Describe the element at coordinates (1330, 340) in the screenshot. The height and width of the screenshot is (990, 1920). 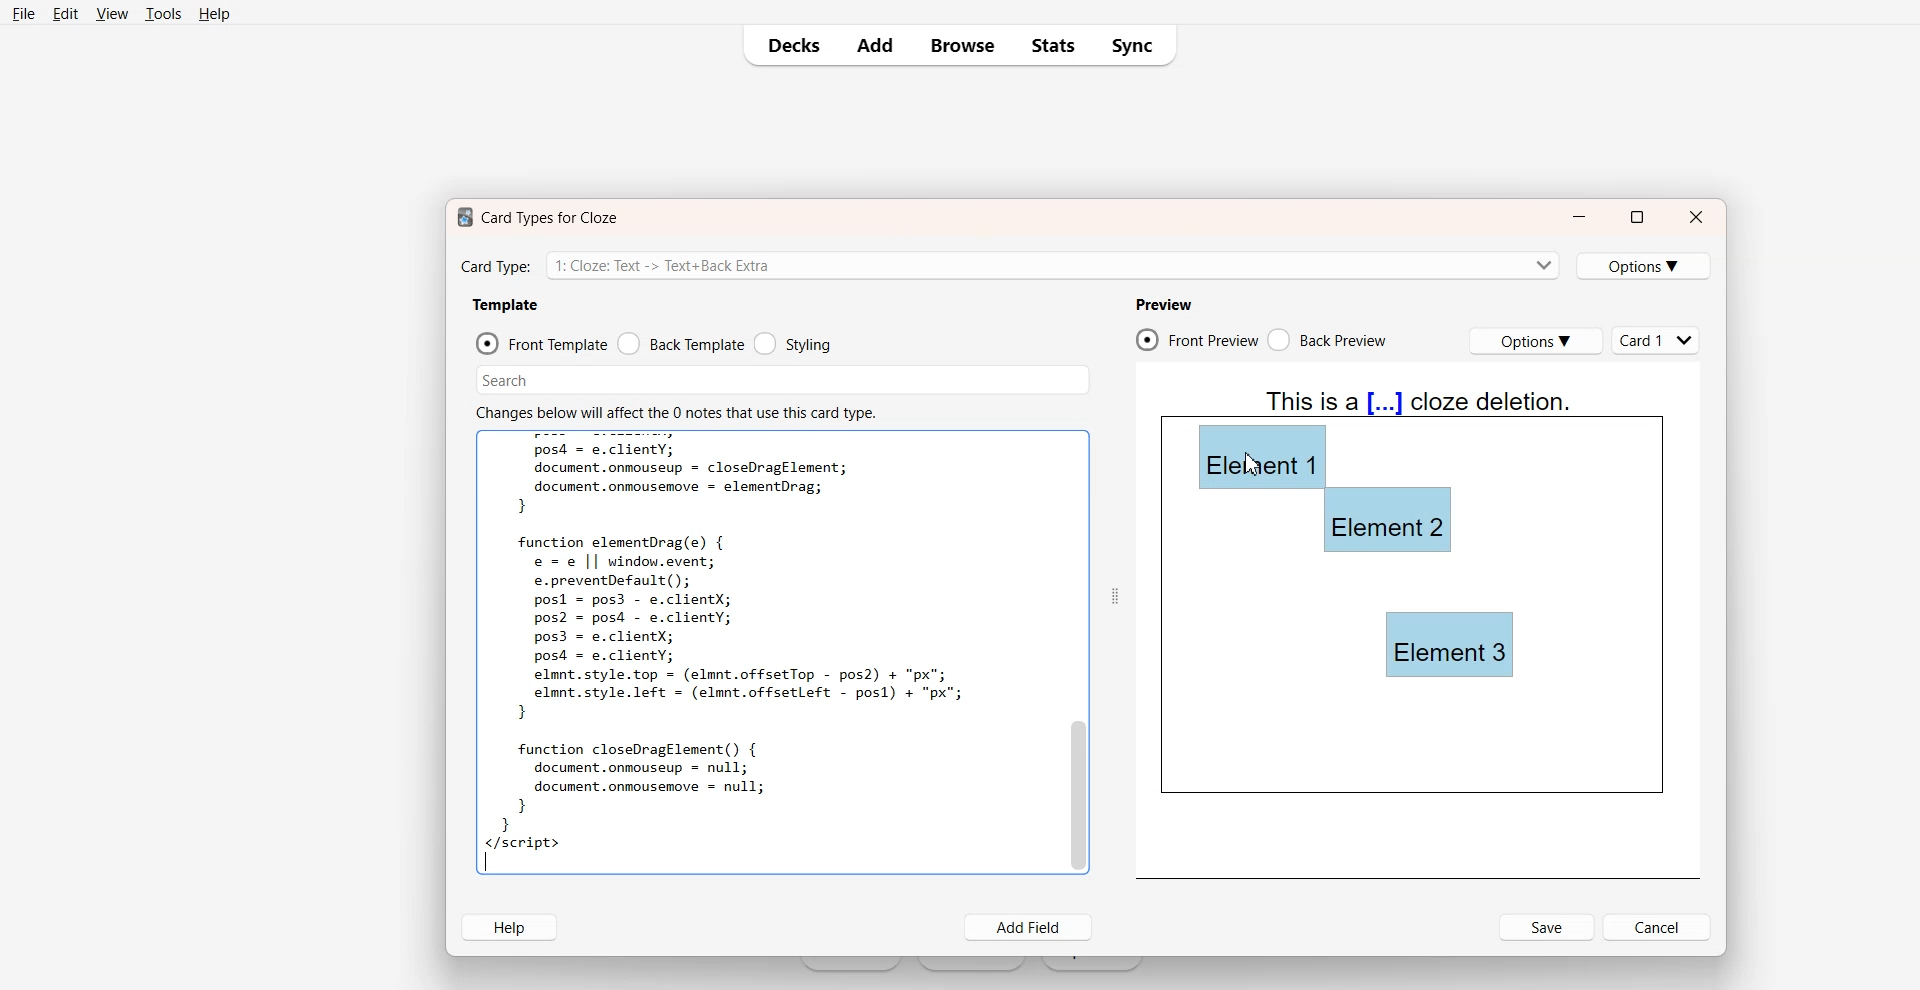
I see `Back Preview` at that location.